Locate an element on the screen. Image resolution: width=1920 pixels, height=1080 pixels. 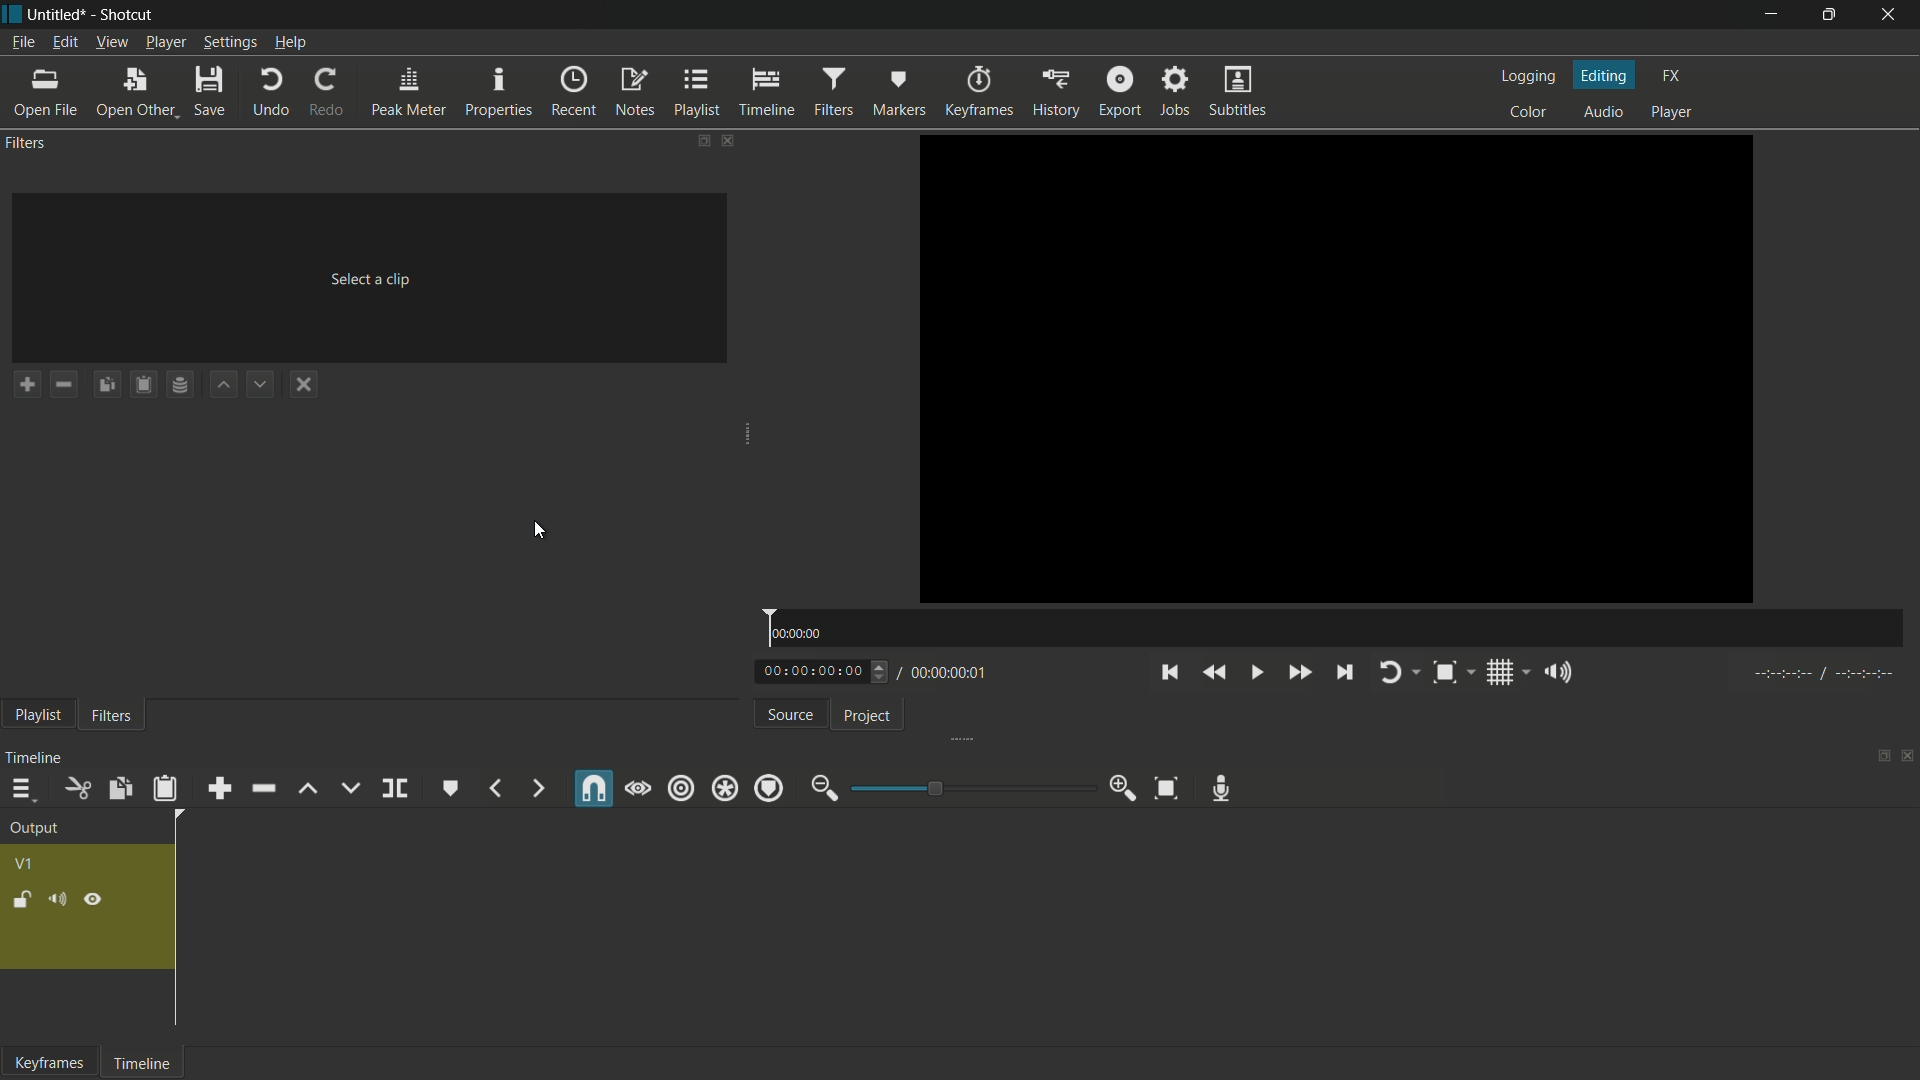
link is located at coordinates (96, 901).